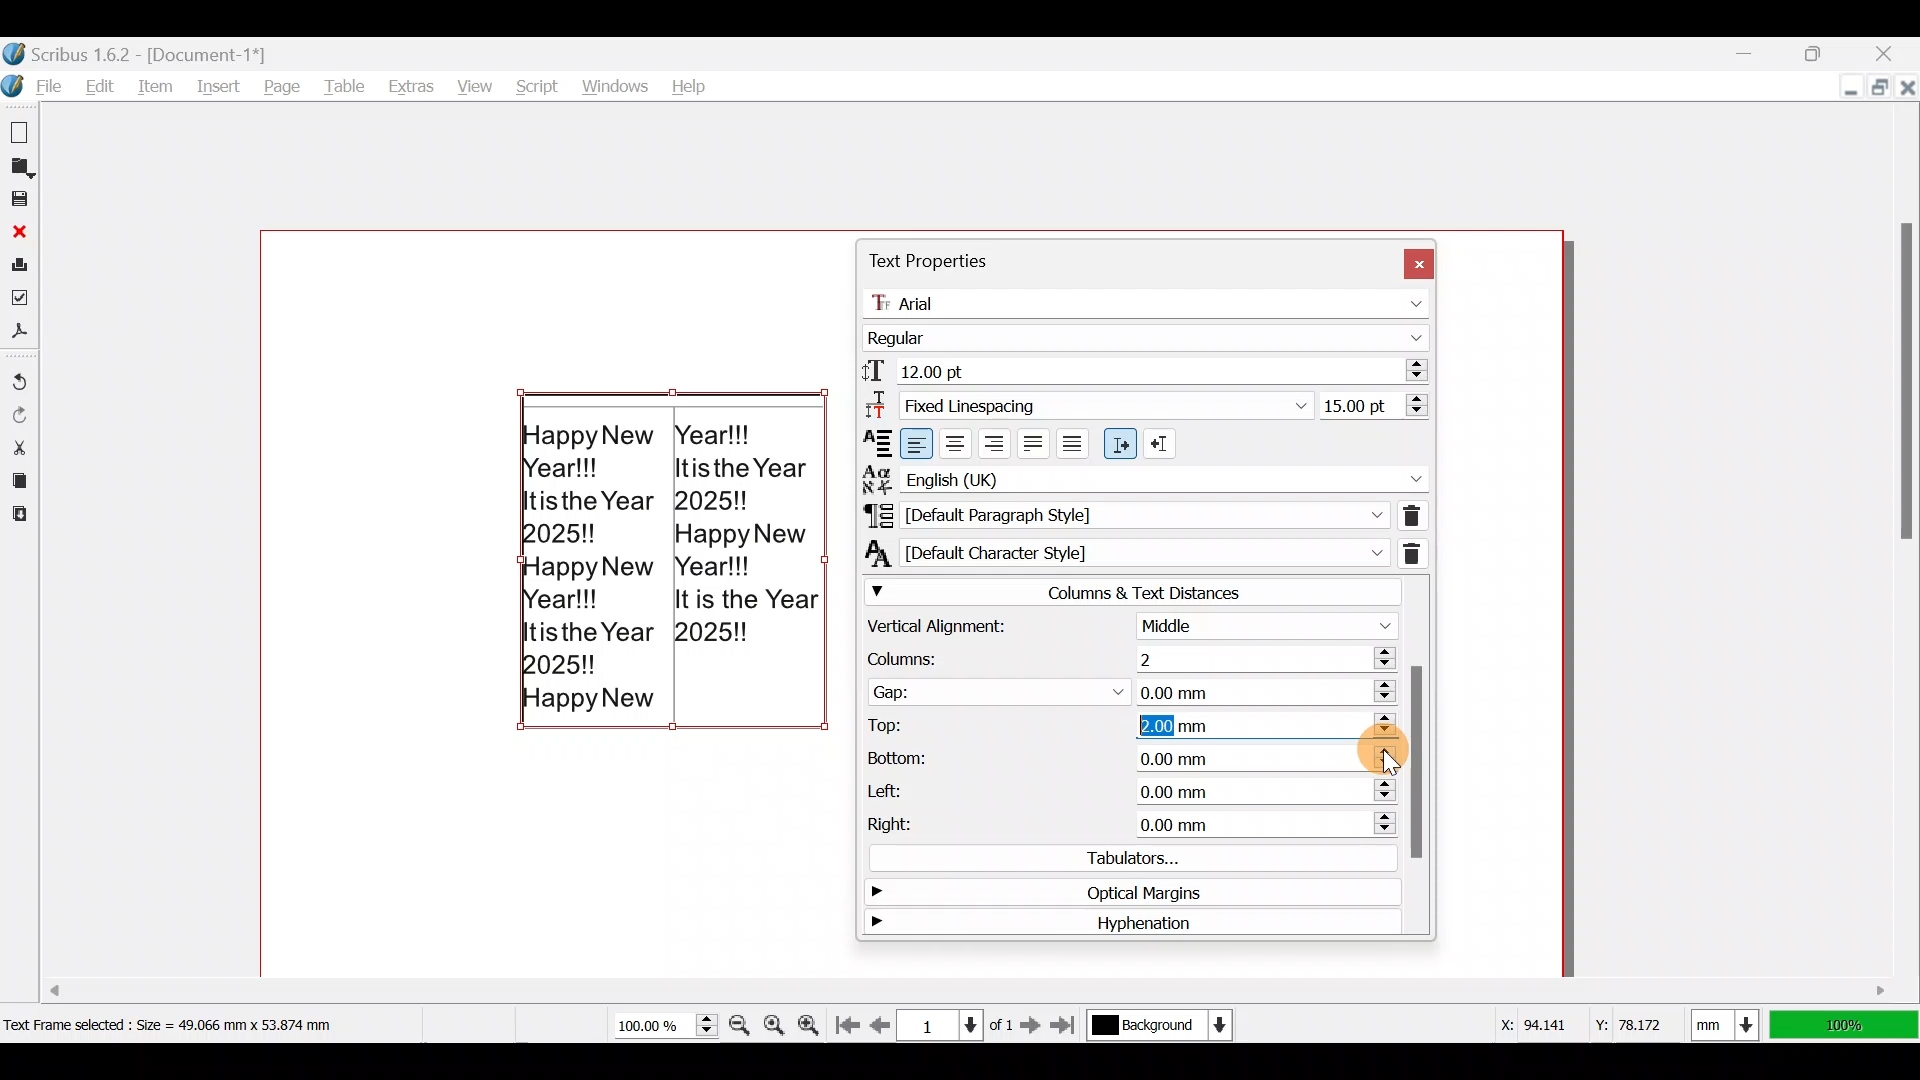 This screenshot has width=1920, height=1080. I want to click on Text language, so click(1144, 476).